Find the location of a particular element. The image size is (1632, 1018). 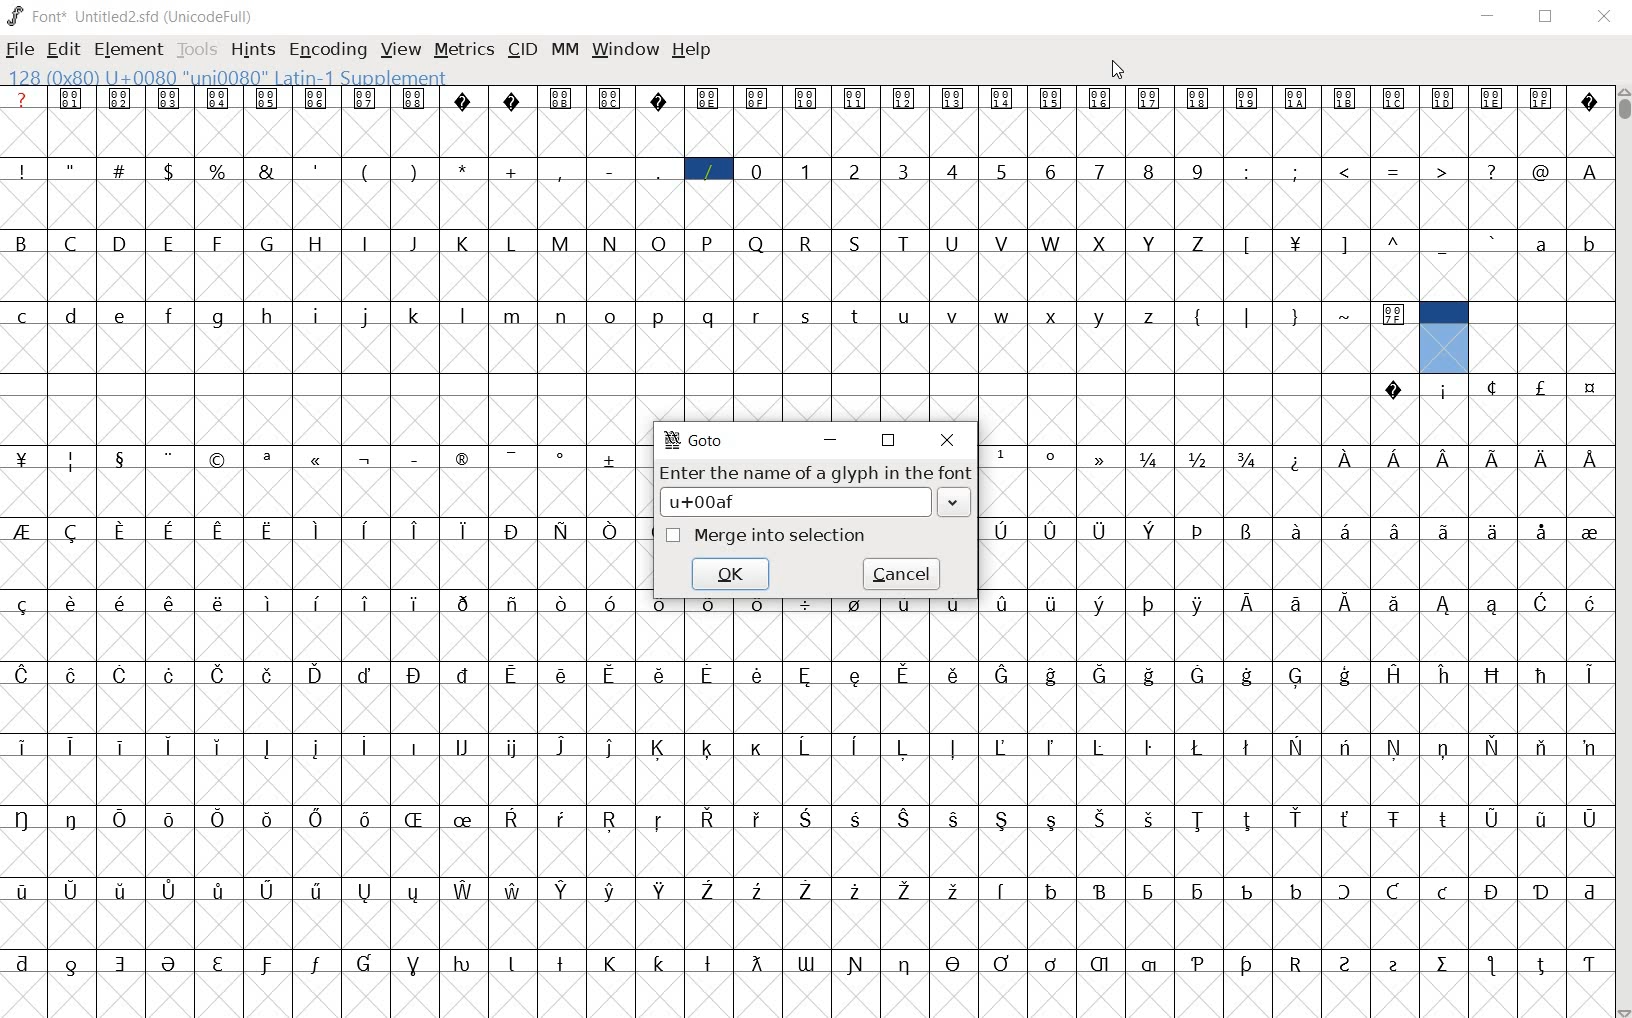

Symbol is located at coordinates (1298, 675).